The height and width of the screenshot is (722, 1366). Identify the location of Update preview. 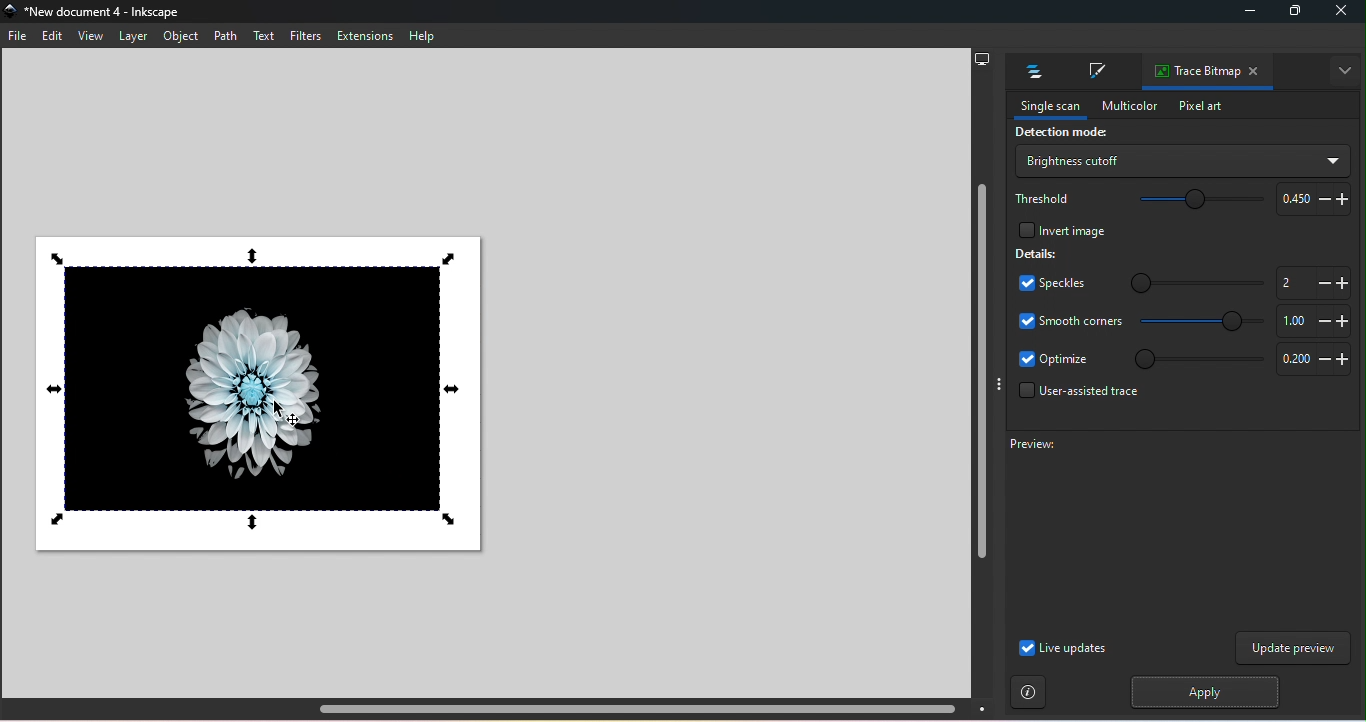
(1293, 648).